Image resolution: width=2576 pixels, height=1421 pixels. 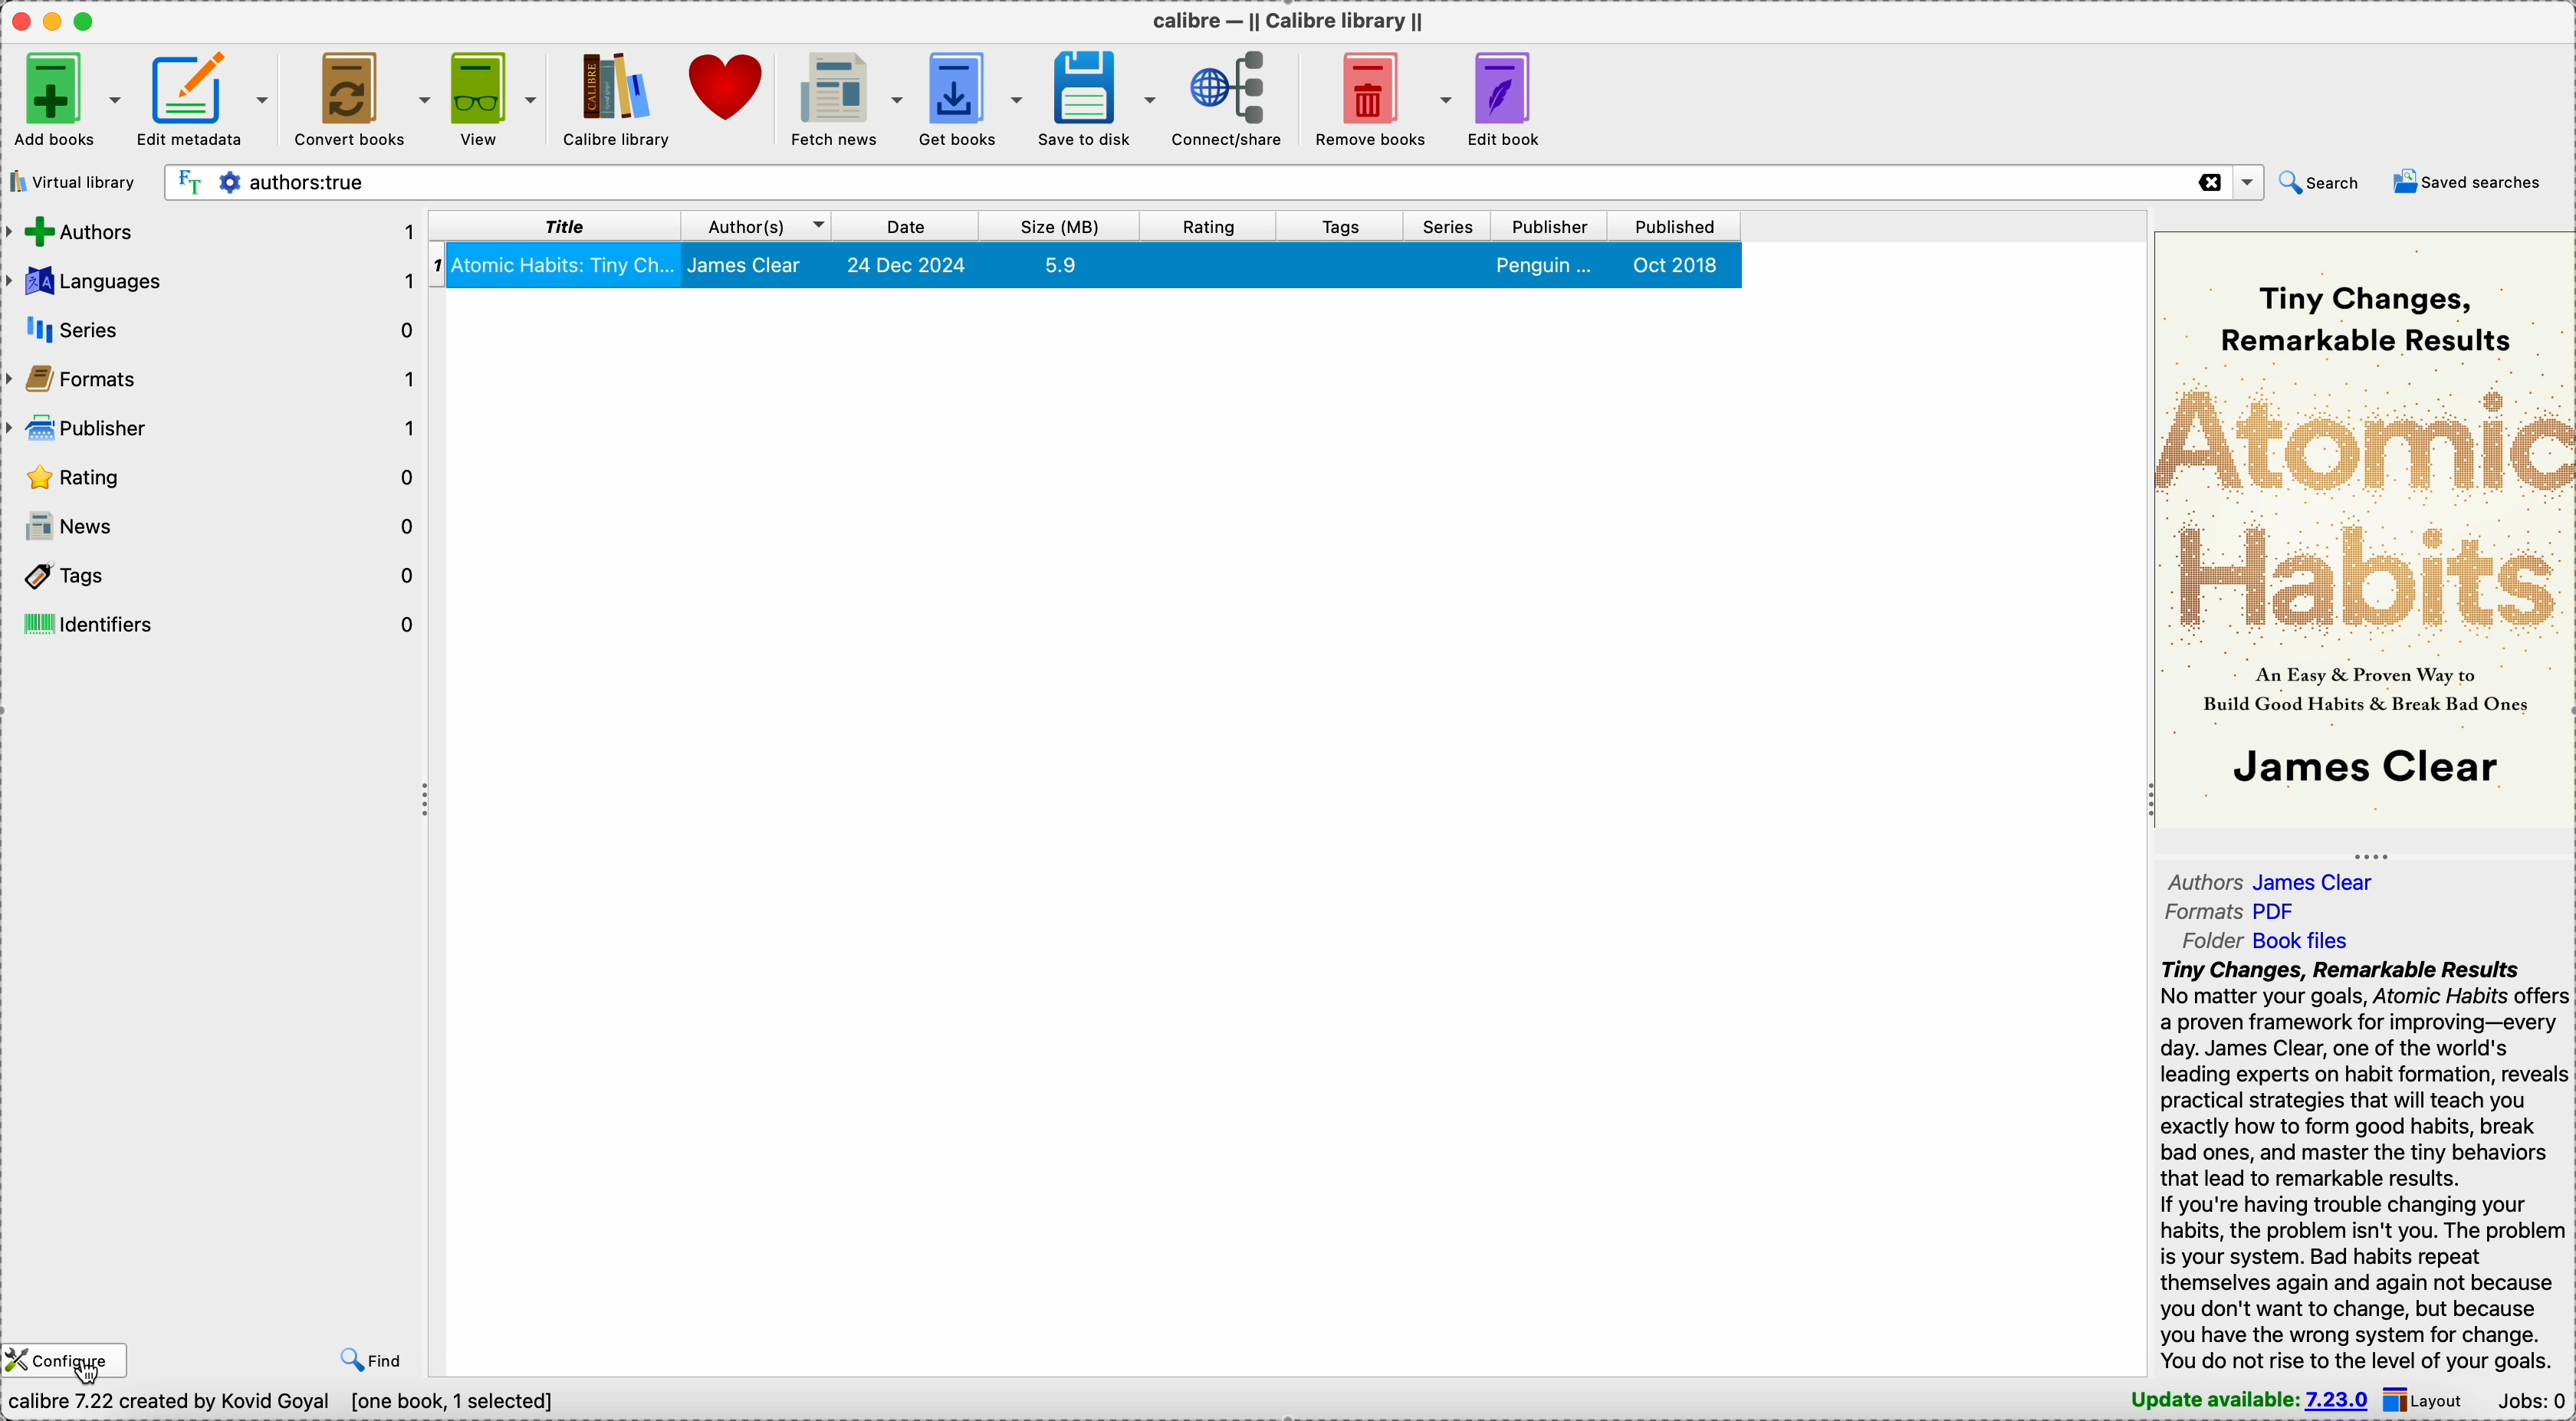 What do you see at coordinates (1093, 101) in the screenshot?
I see `save to disk` at bounding box center [1093, 101].